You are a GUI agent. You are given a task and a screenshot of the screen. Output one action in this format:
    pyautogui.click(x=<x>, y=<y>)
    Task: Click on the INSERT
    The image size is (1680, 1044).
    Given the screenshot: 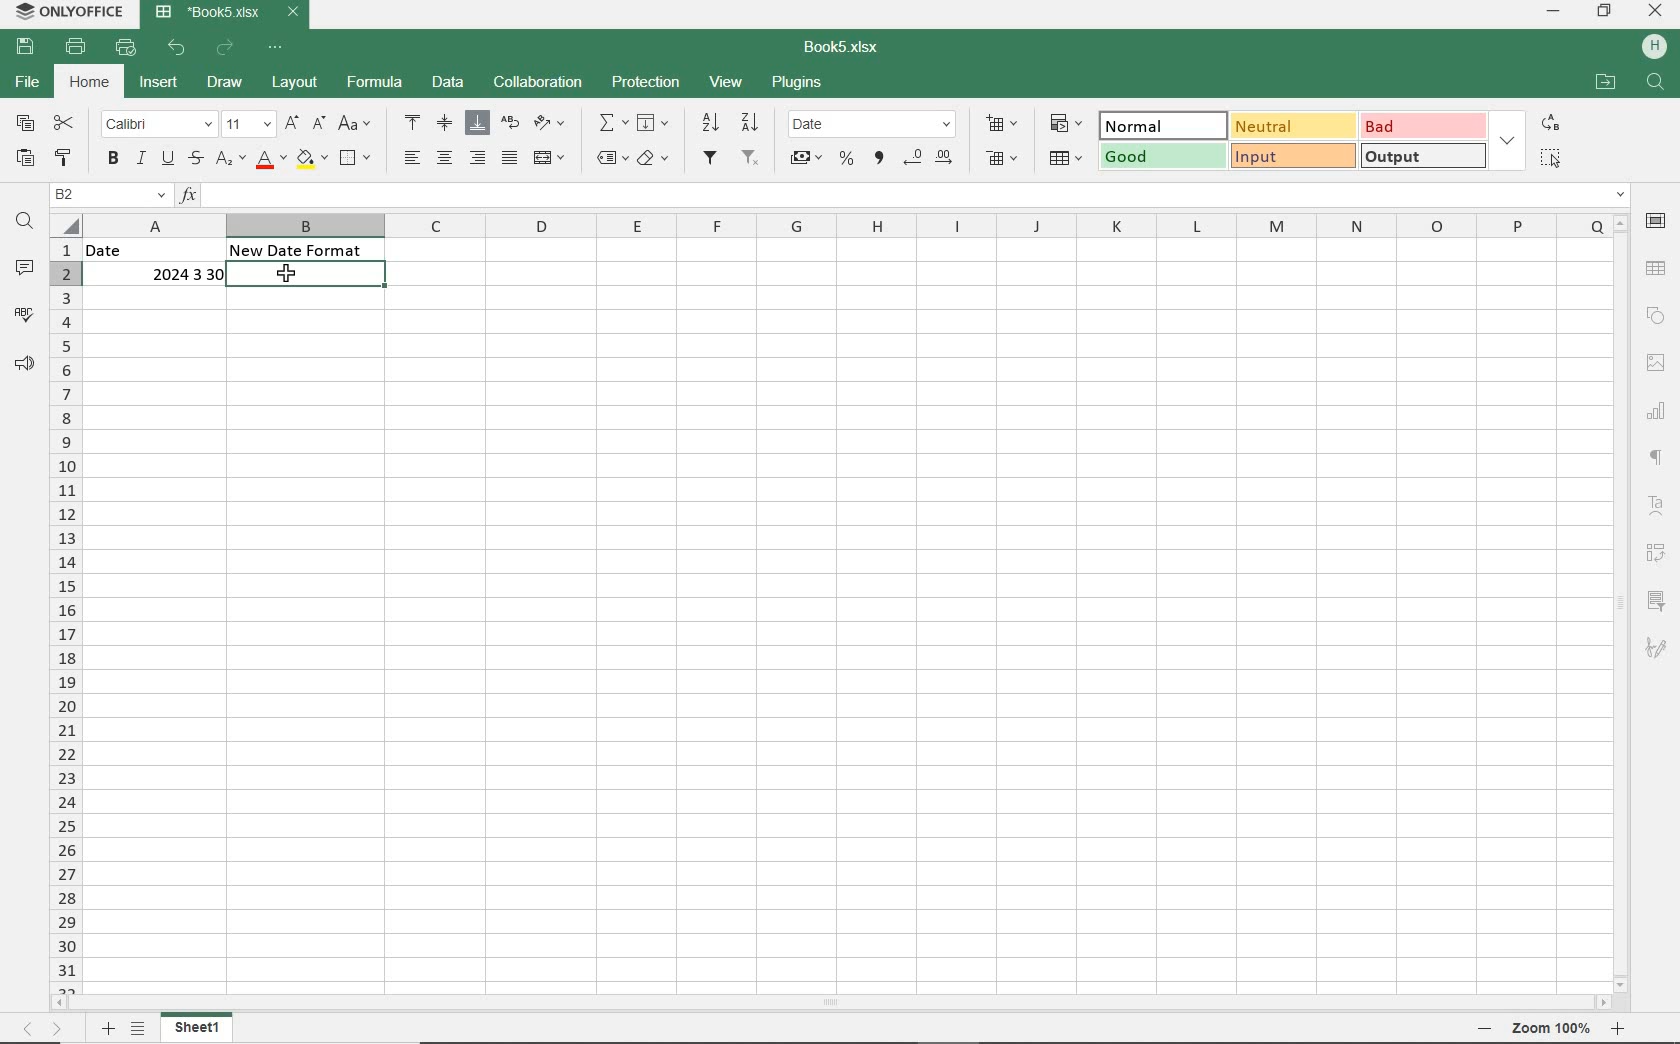 What is the action you would take?
    pyautogui.click(x=161, y=84)
    